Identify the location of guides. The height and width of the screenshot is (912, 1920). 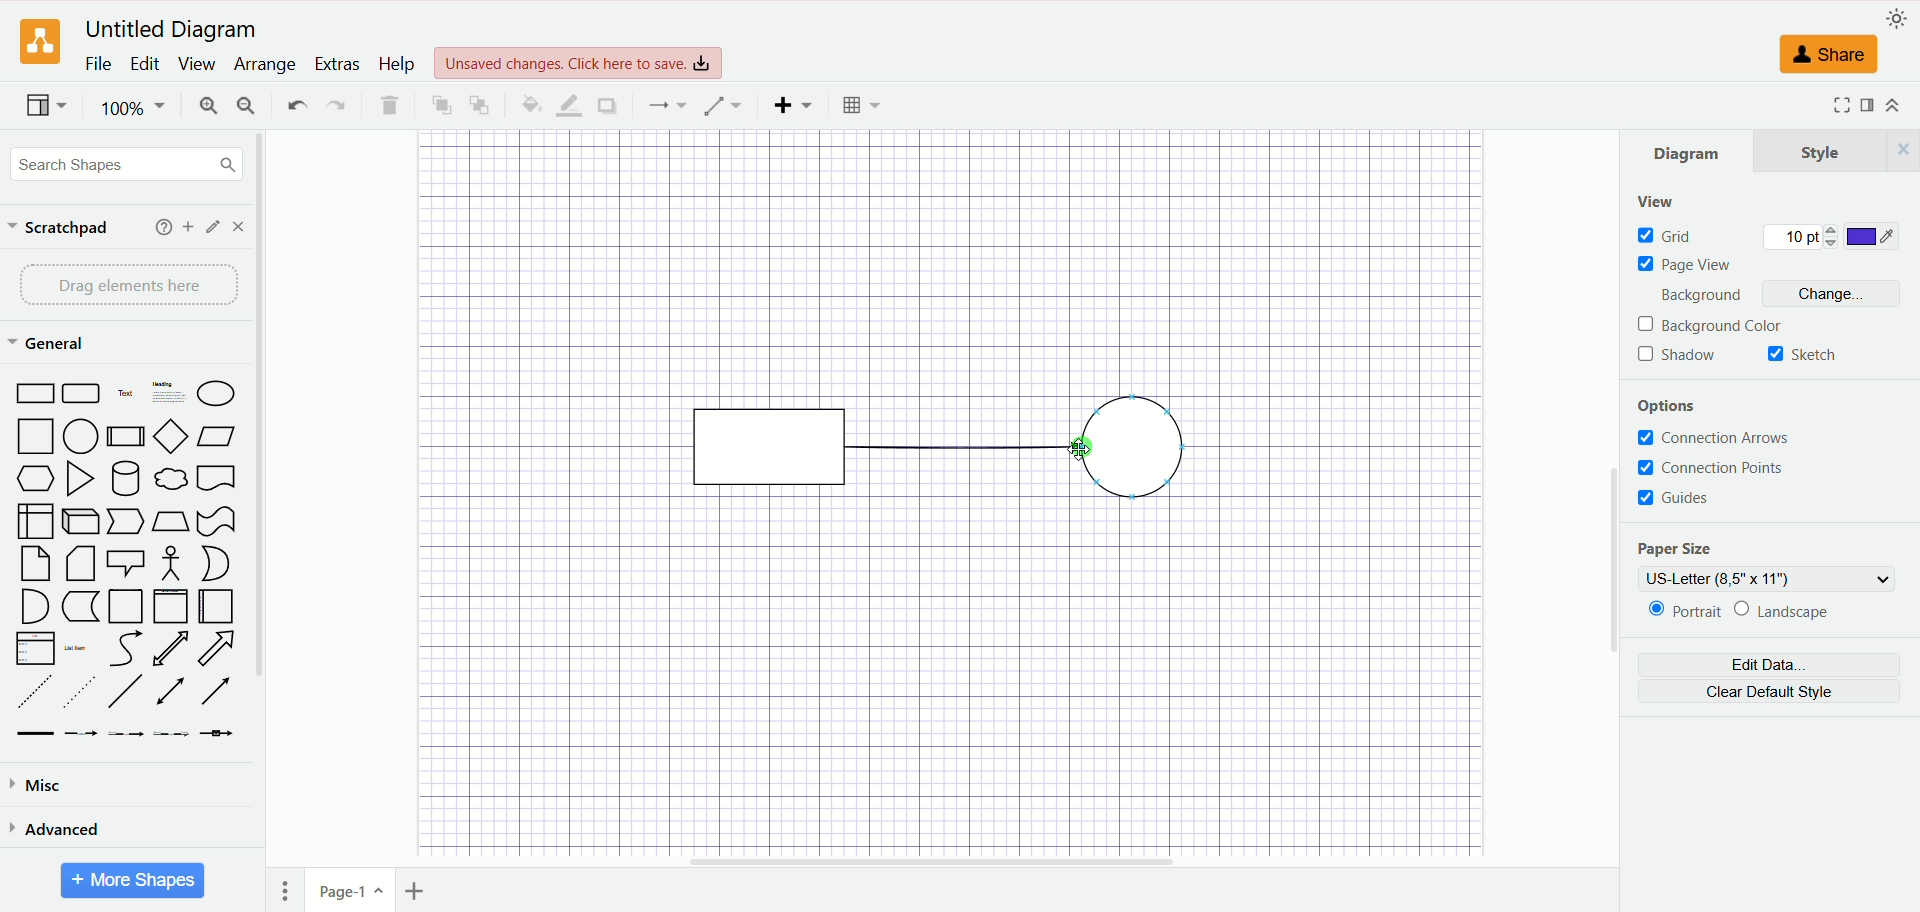
(1673, 498).